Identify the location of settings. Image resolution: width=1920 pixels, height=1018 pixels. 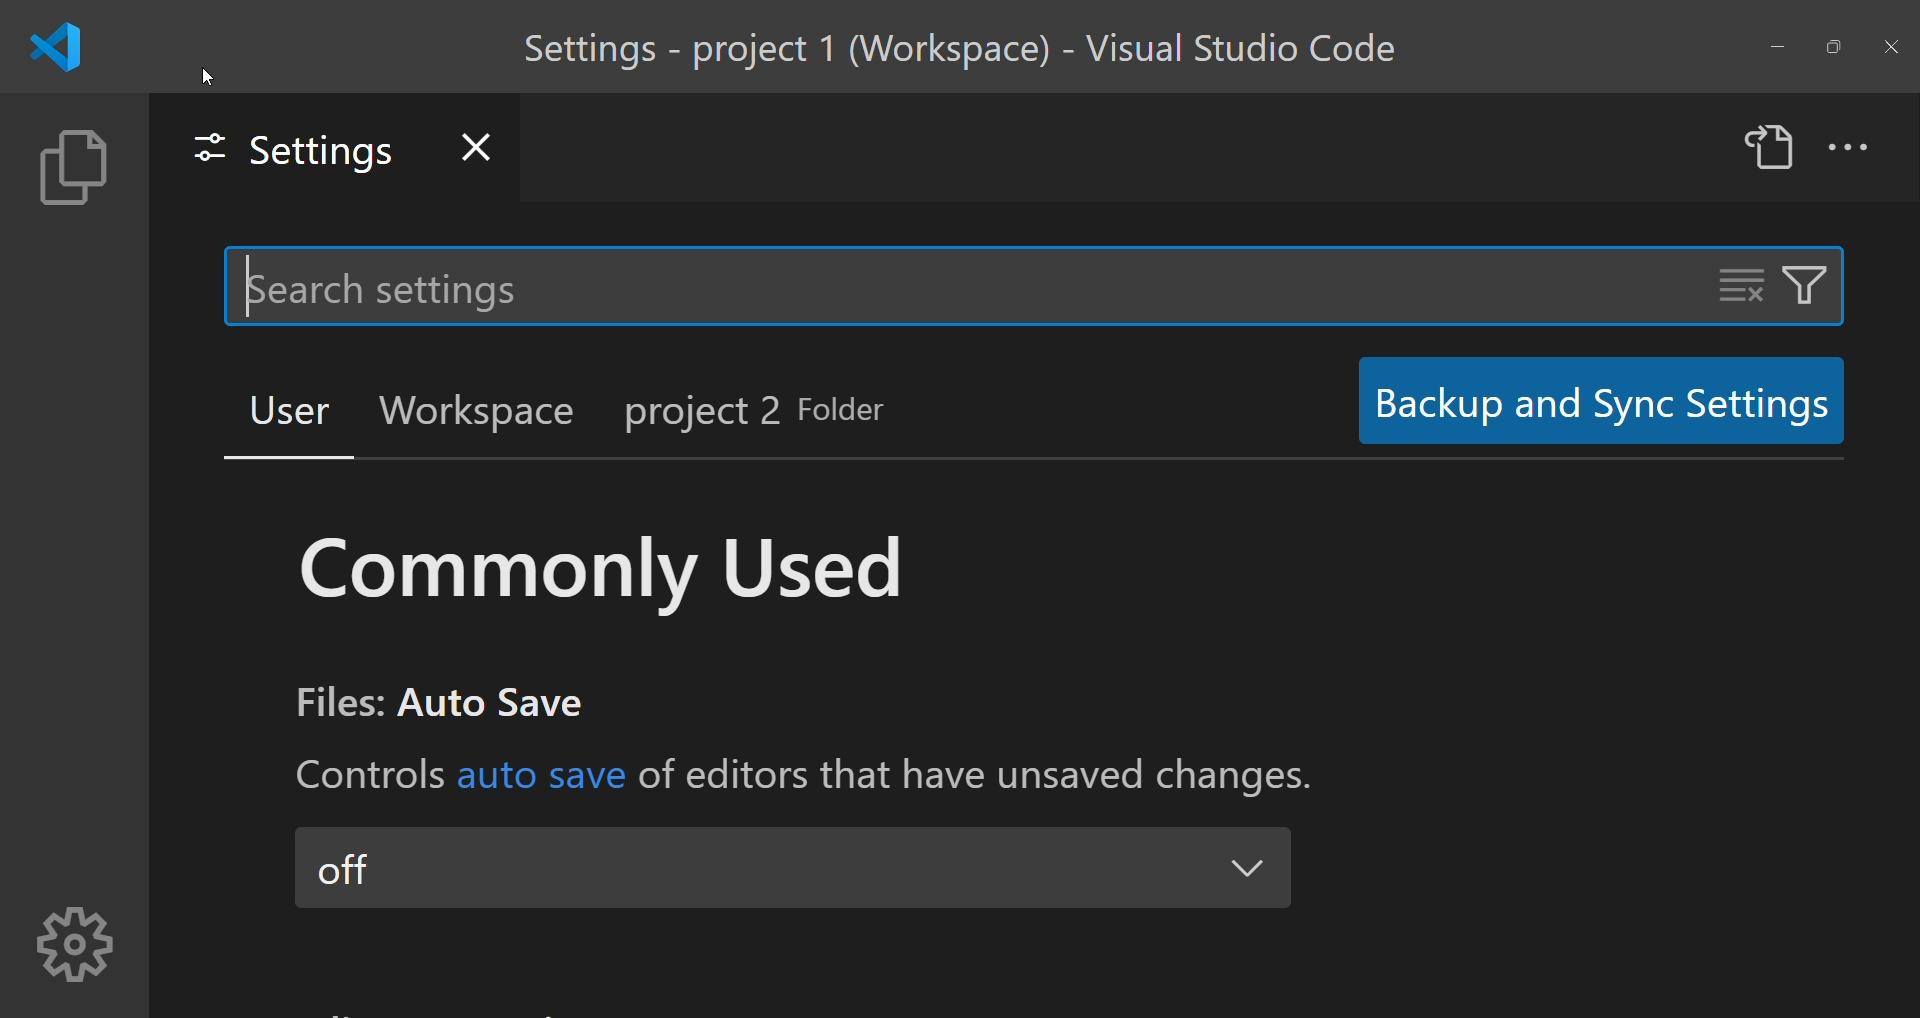
(72, 945).